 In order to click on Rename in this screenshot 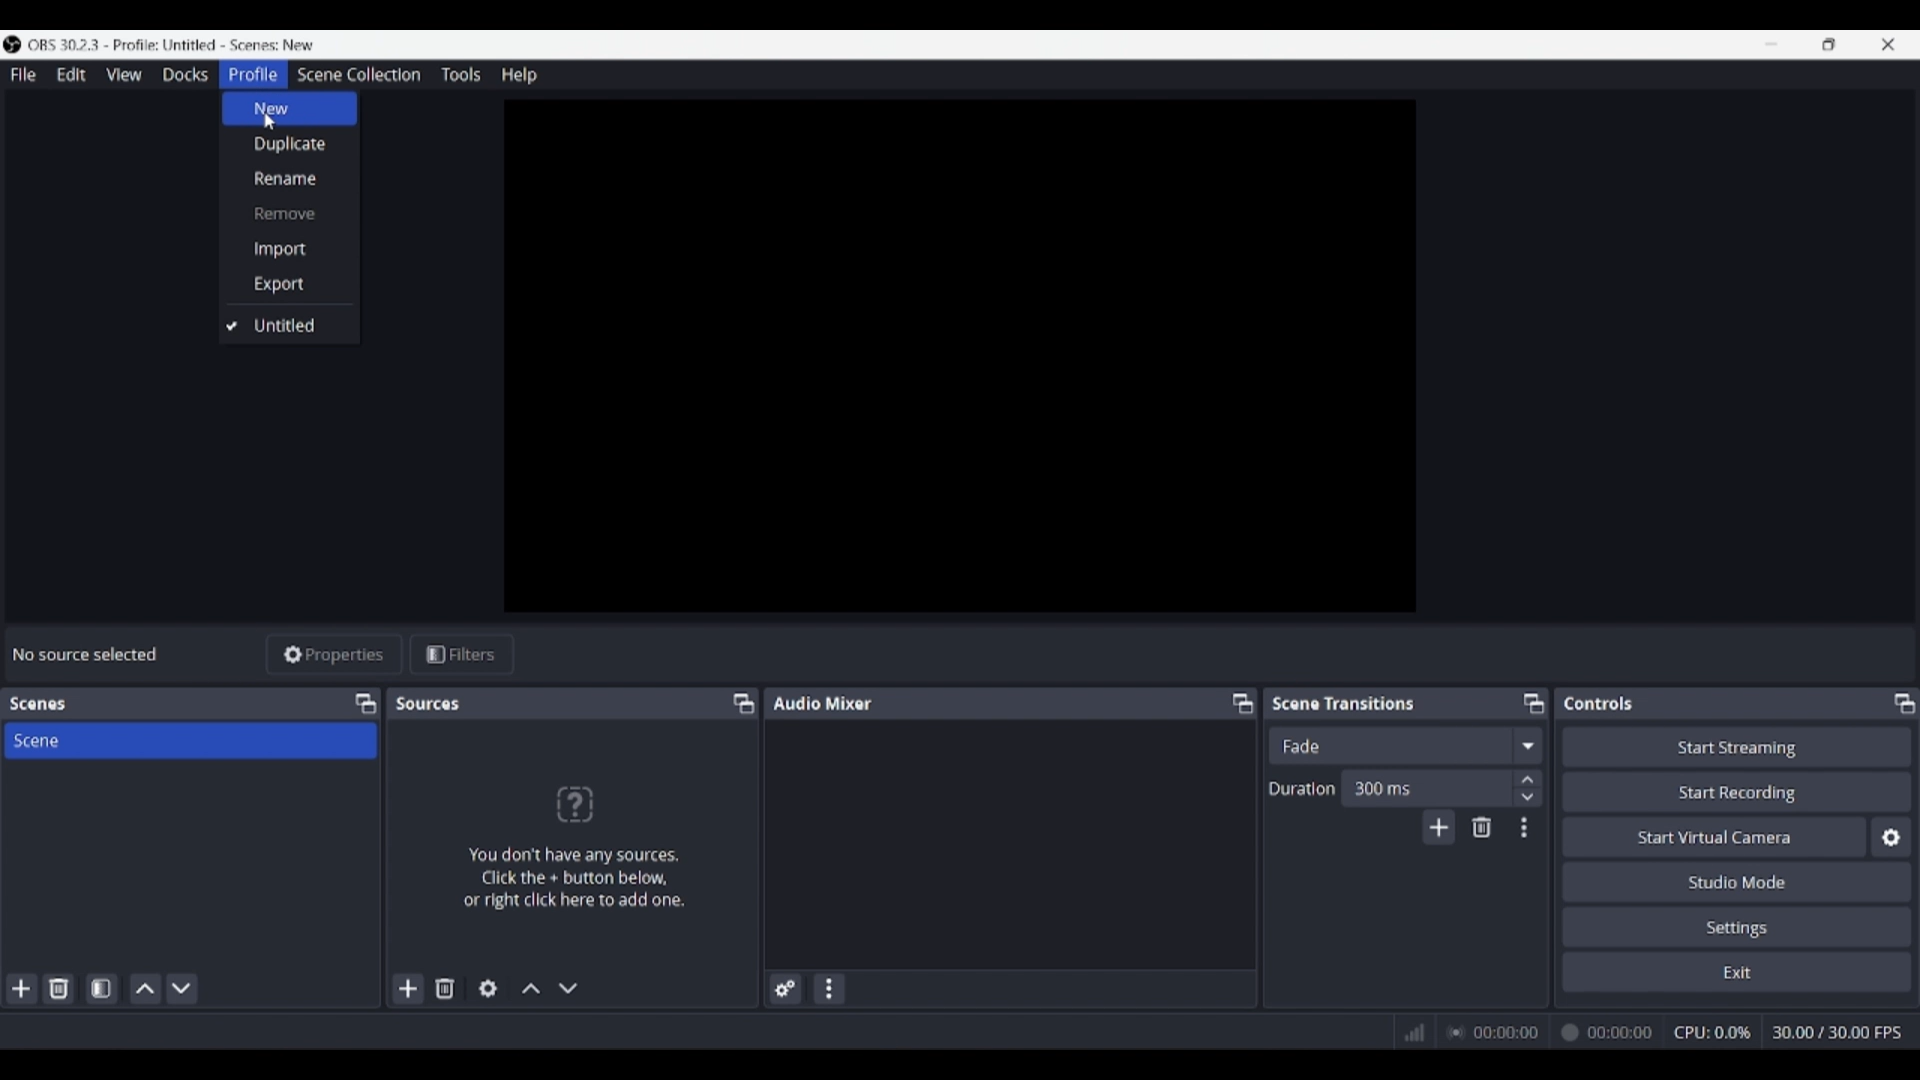, I will do `click(289, 177)`.